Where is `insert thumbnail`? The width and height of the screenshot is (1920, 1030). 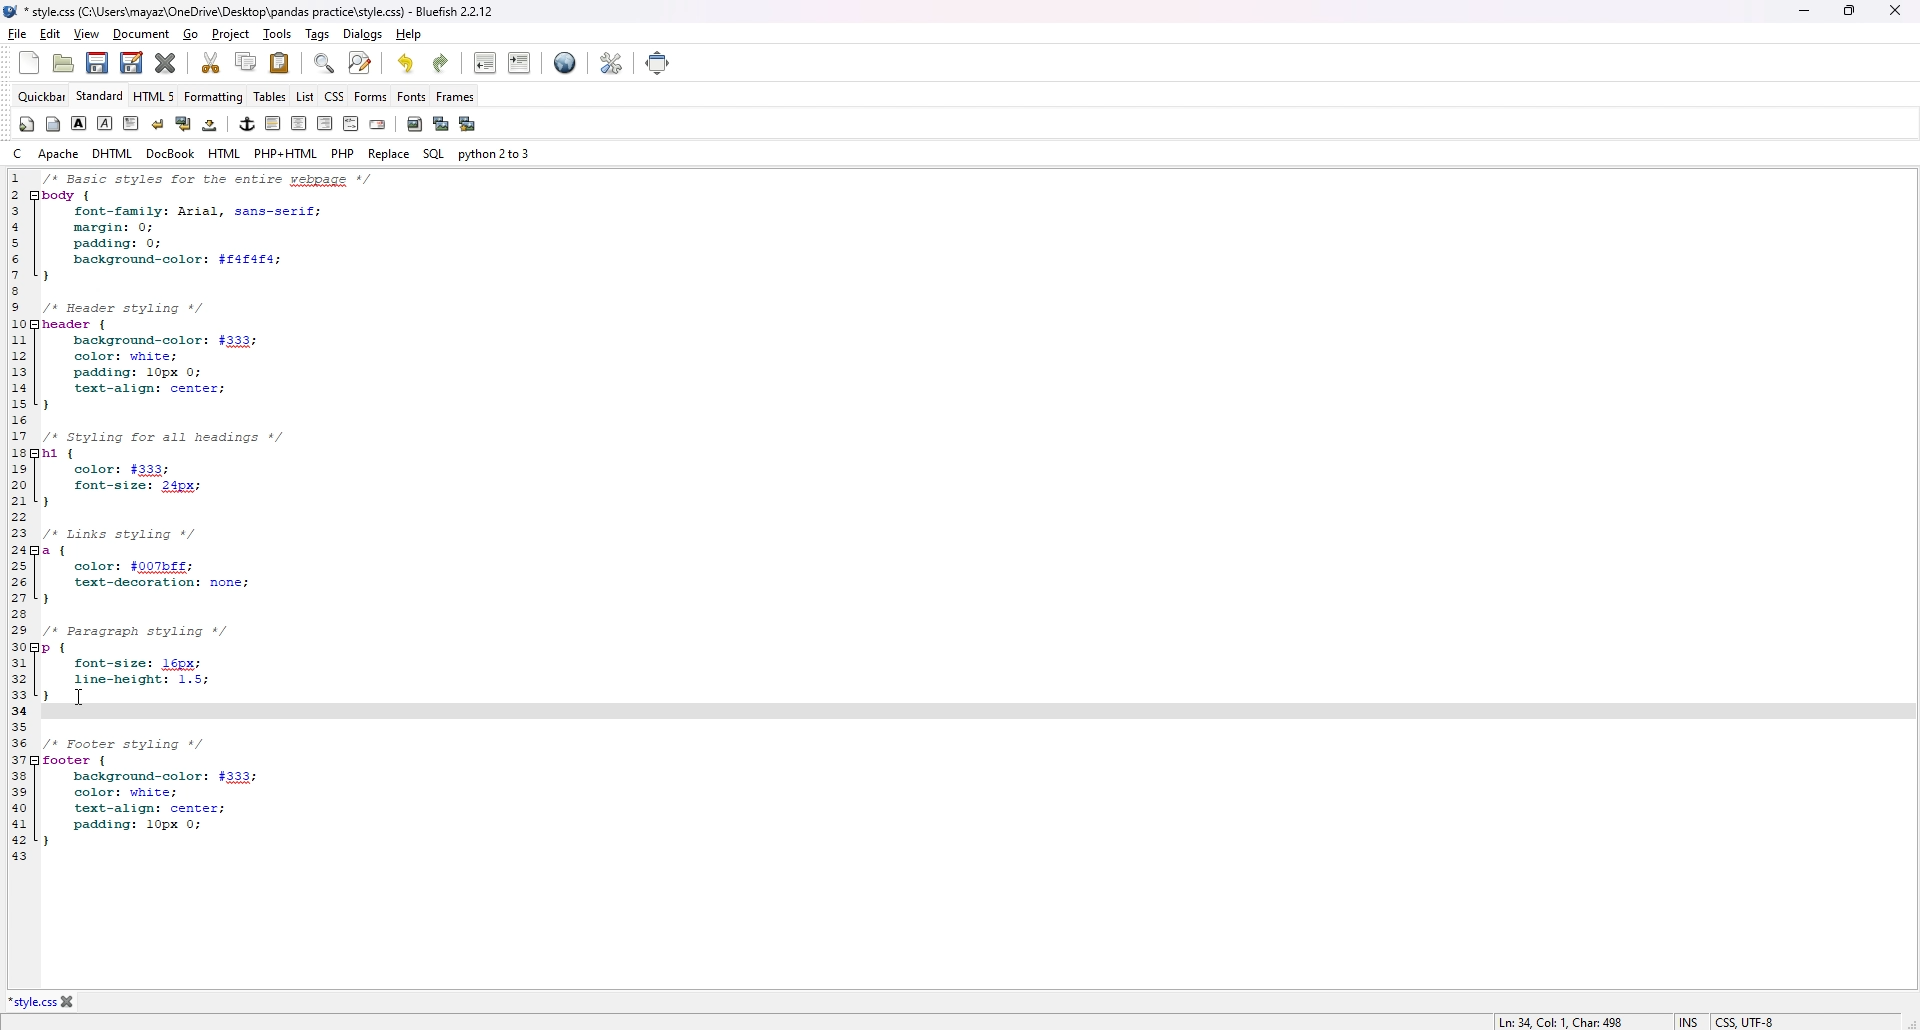
insert thumbnail is located at coordinates (441, 125).